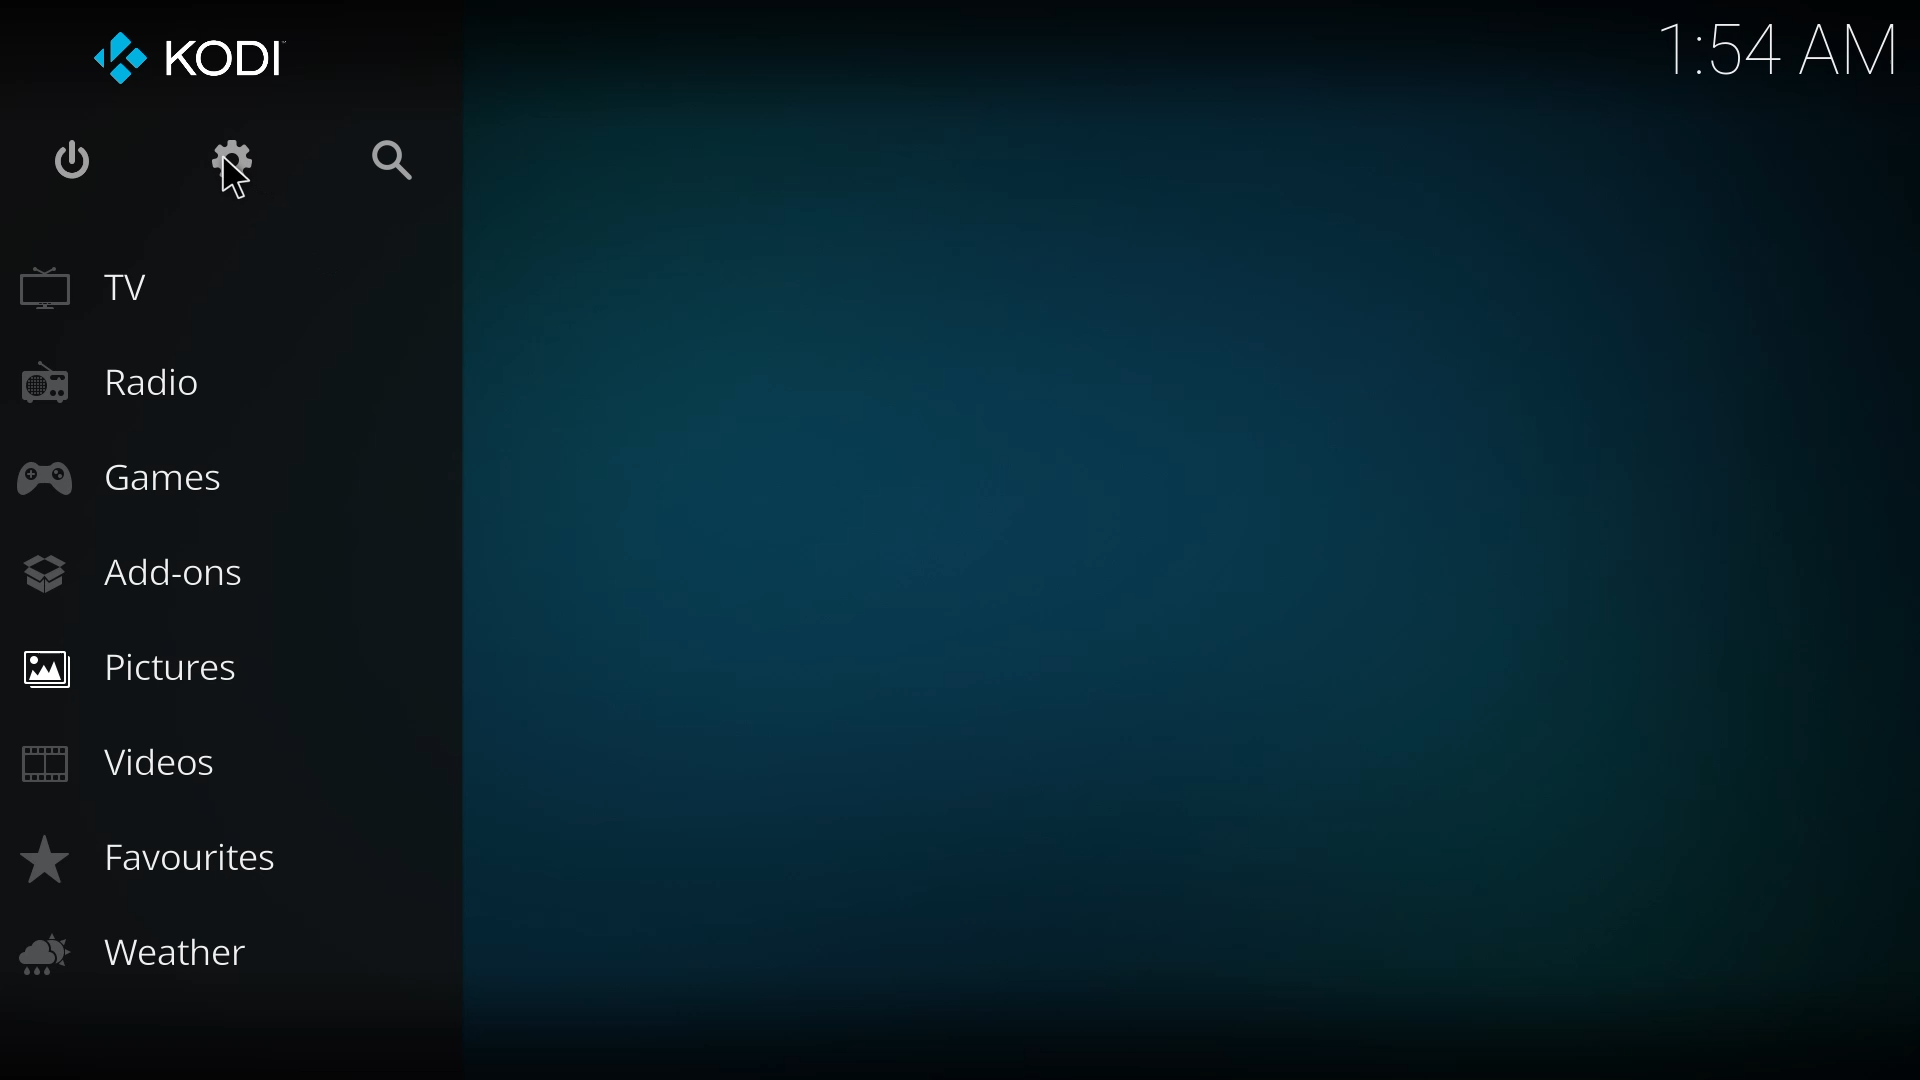 The height and width of the screenshot is (1080, 1920). What do you see at coordinates (124, 474) in the screenshot?
I see `games` at bounding box center [124, 474].